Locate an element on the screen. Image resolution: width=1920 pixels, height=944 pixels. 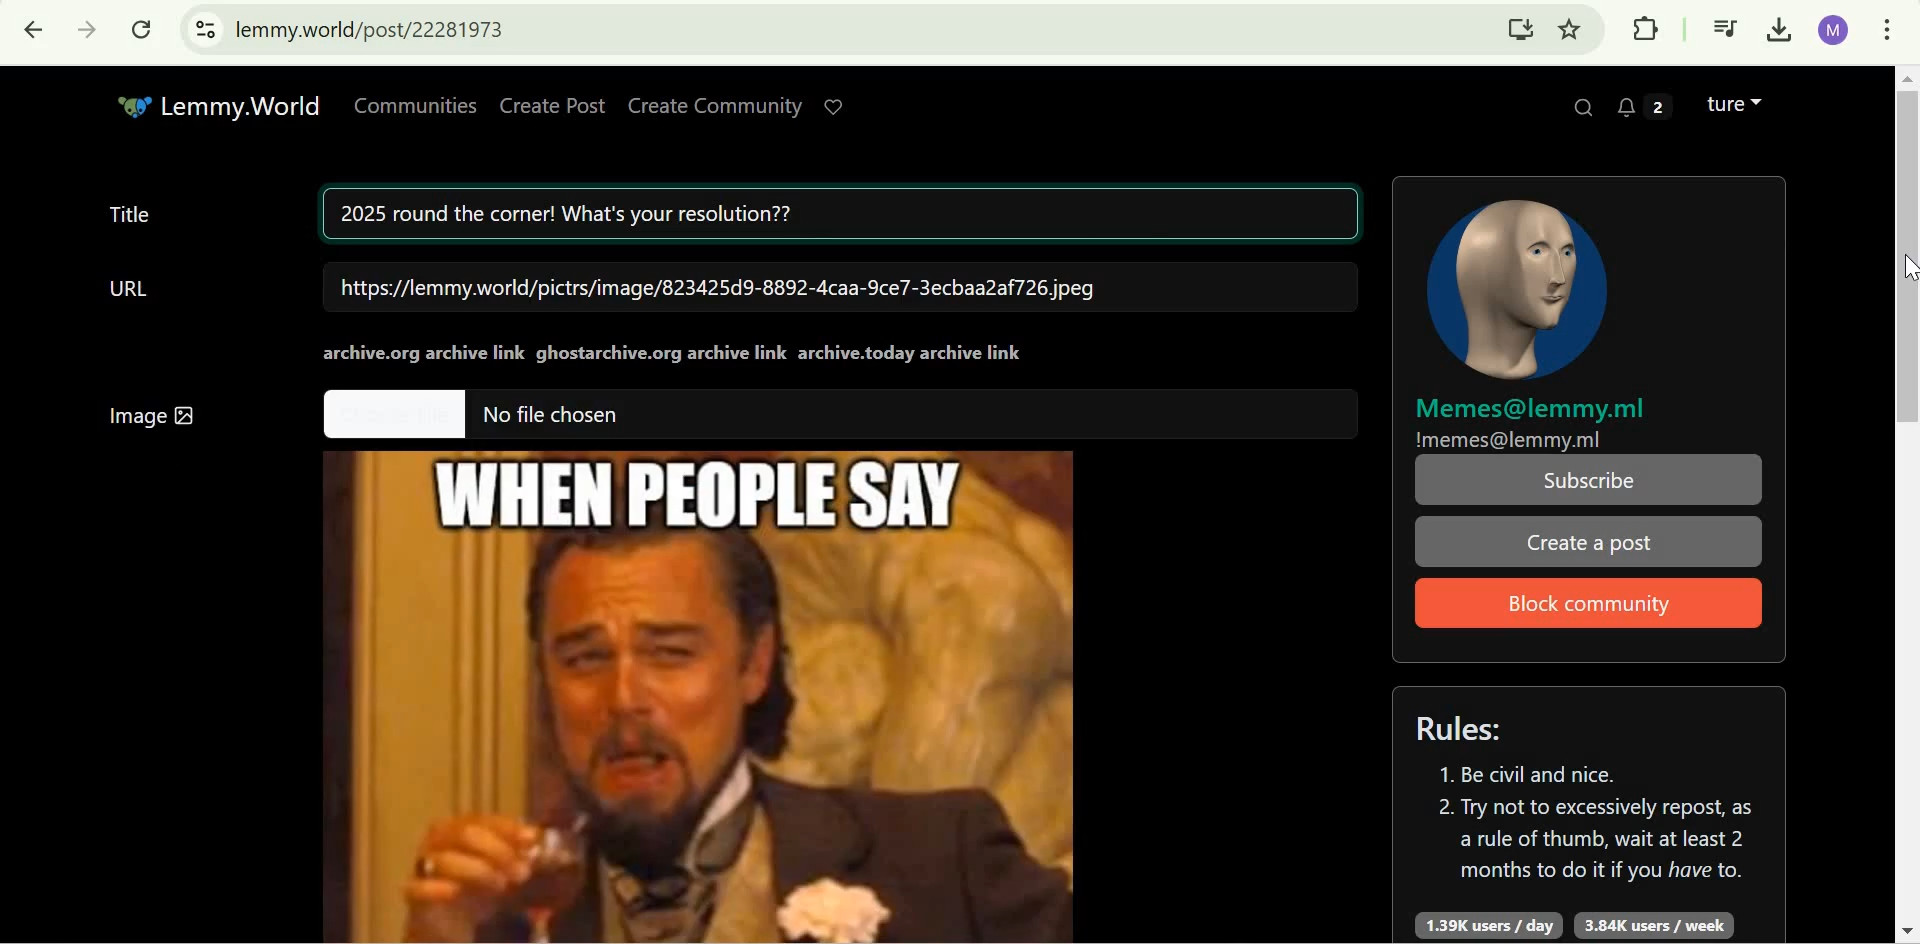
Image is located at coordinates (713, 688).